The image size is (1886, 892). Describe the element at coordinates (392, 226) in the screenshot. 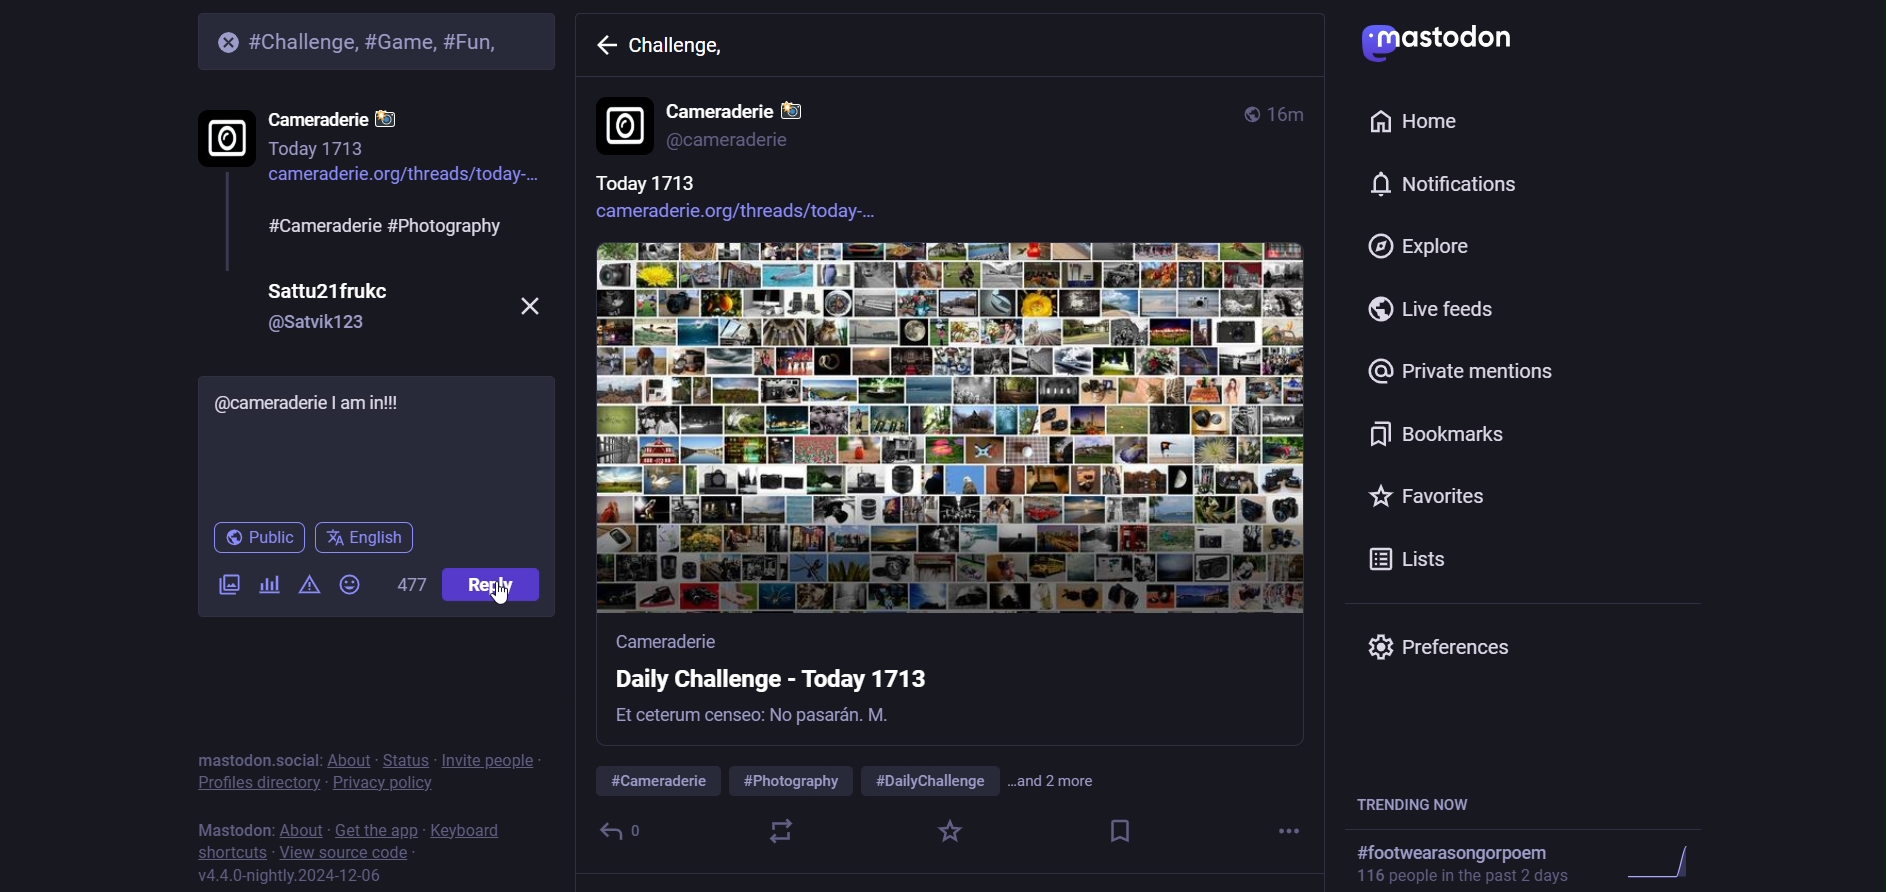

I see `#Cameraderie #Photography` at that location.